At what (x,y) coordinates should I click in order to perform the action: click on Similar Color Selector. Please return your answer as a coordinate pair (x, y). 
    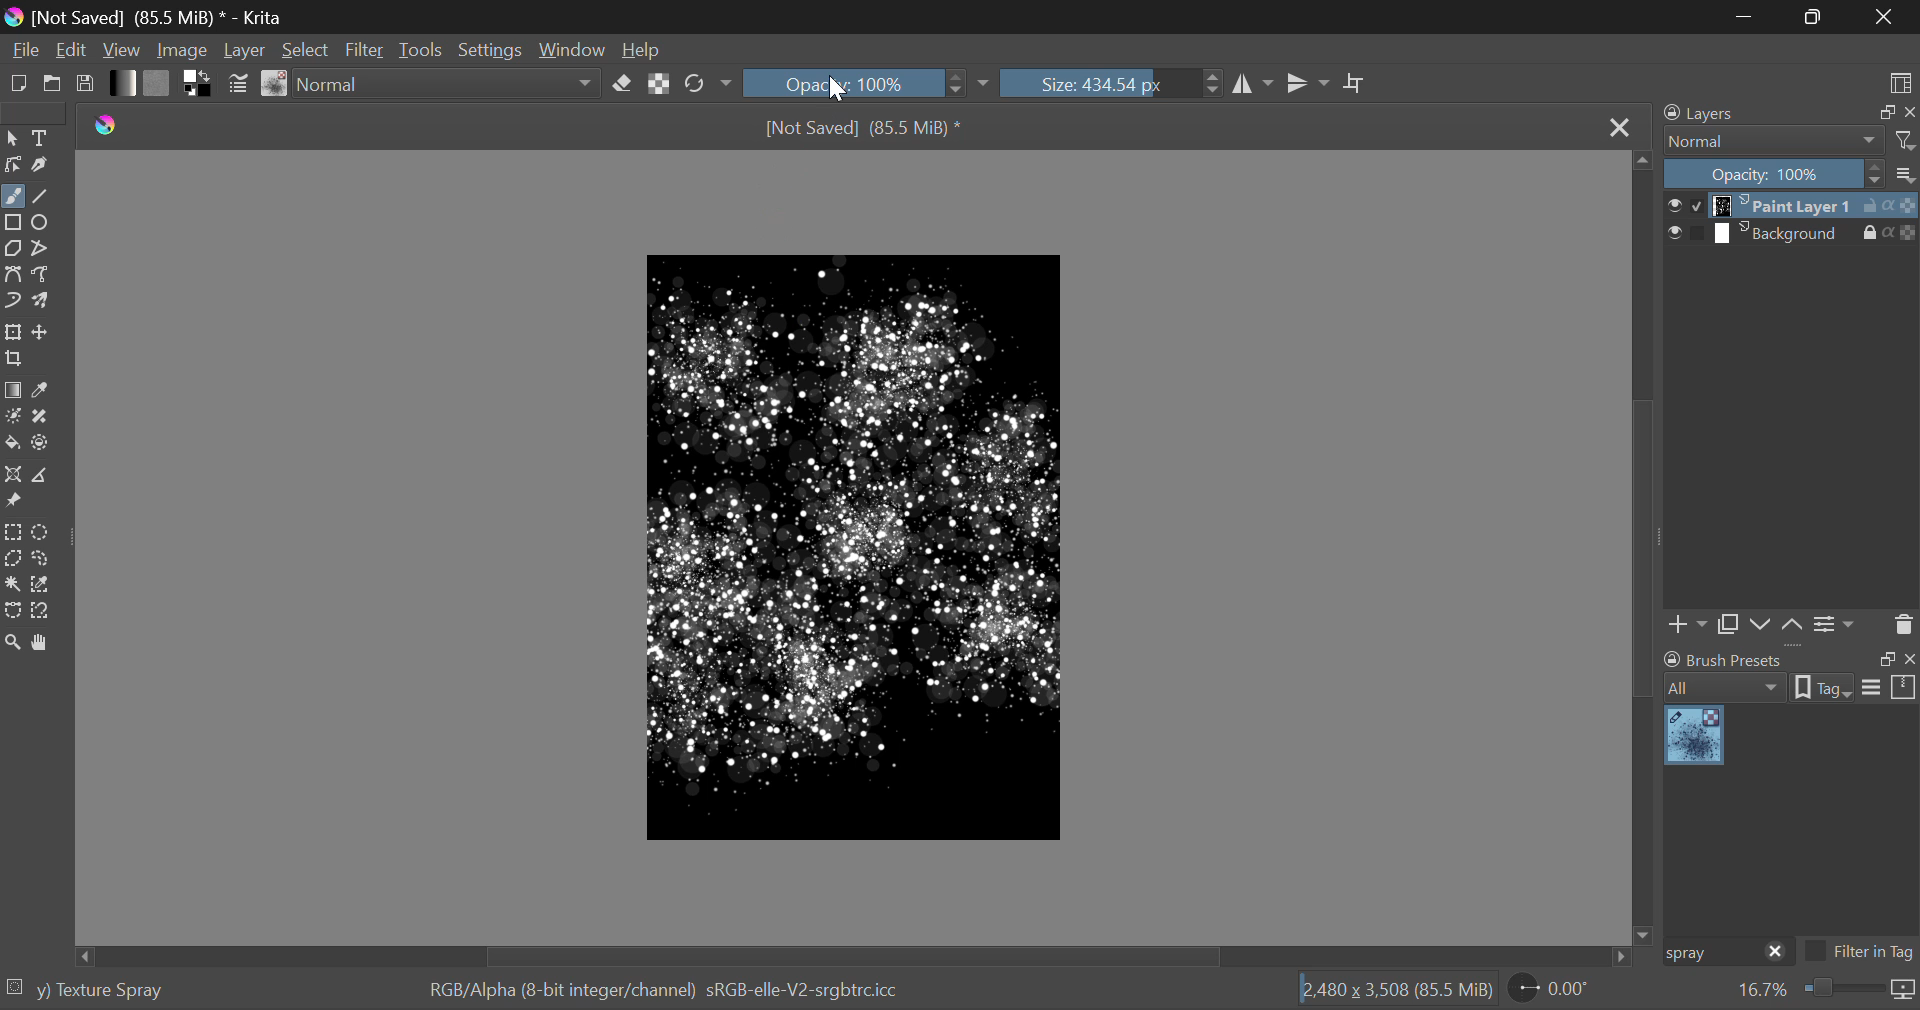
    Looking at the image, I should click on (44, 584).